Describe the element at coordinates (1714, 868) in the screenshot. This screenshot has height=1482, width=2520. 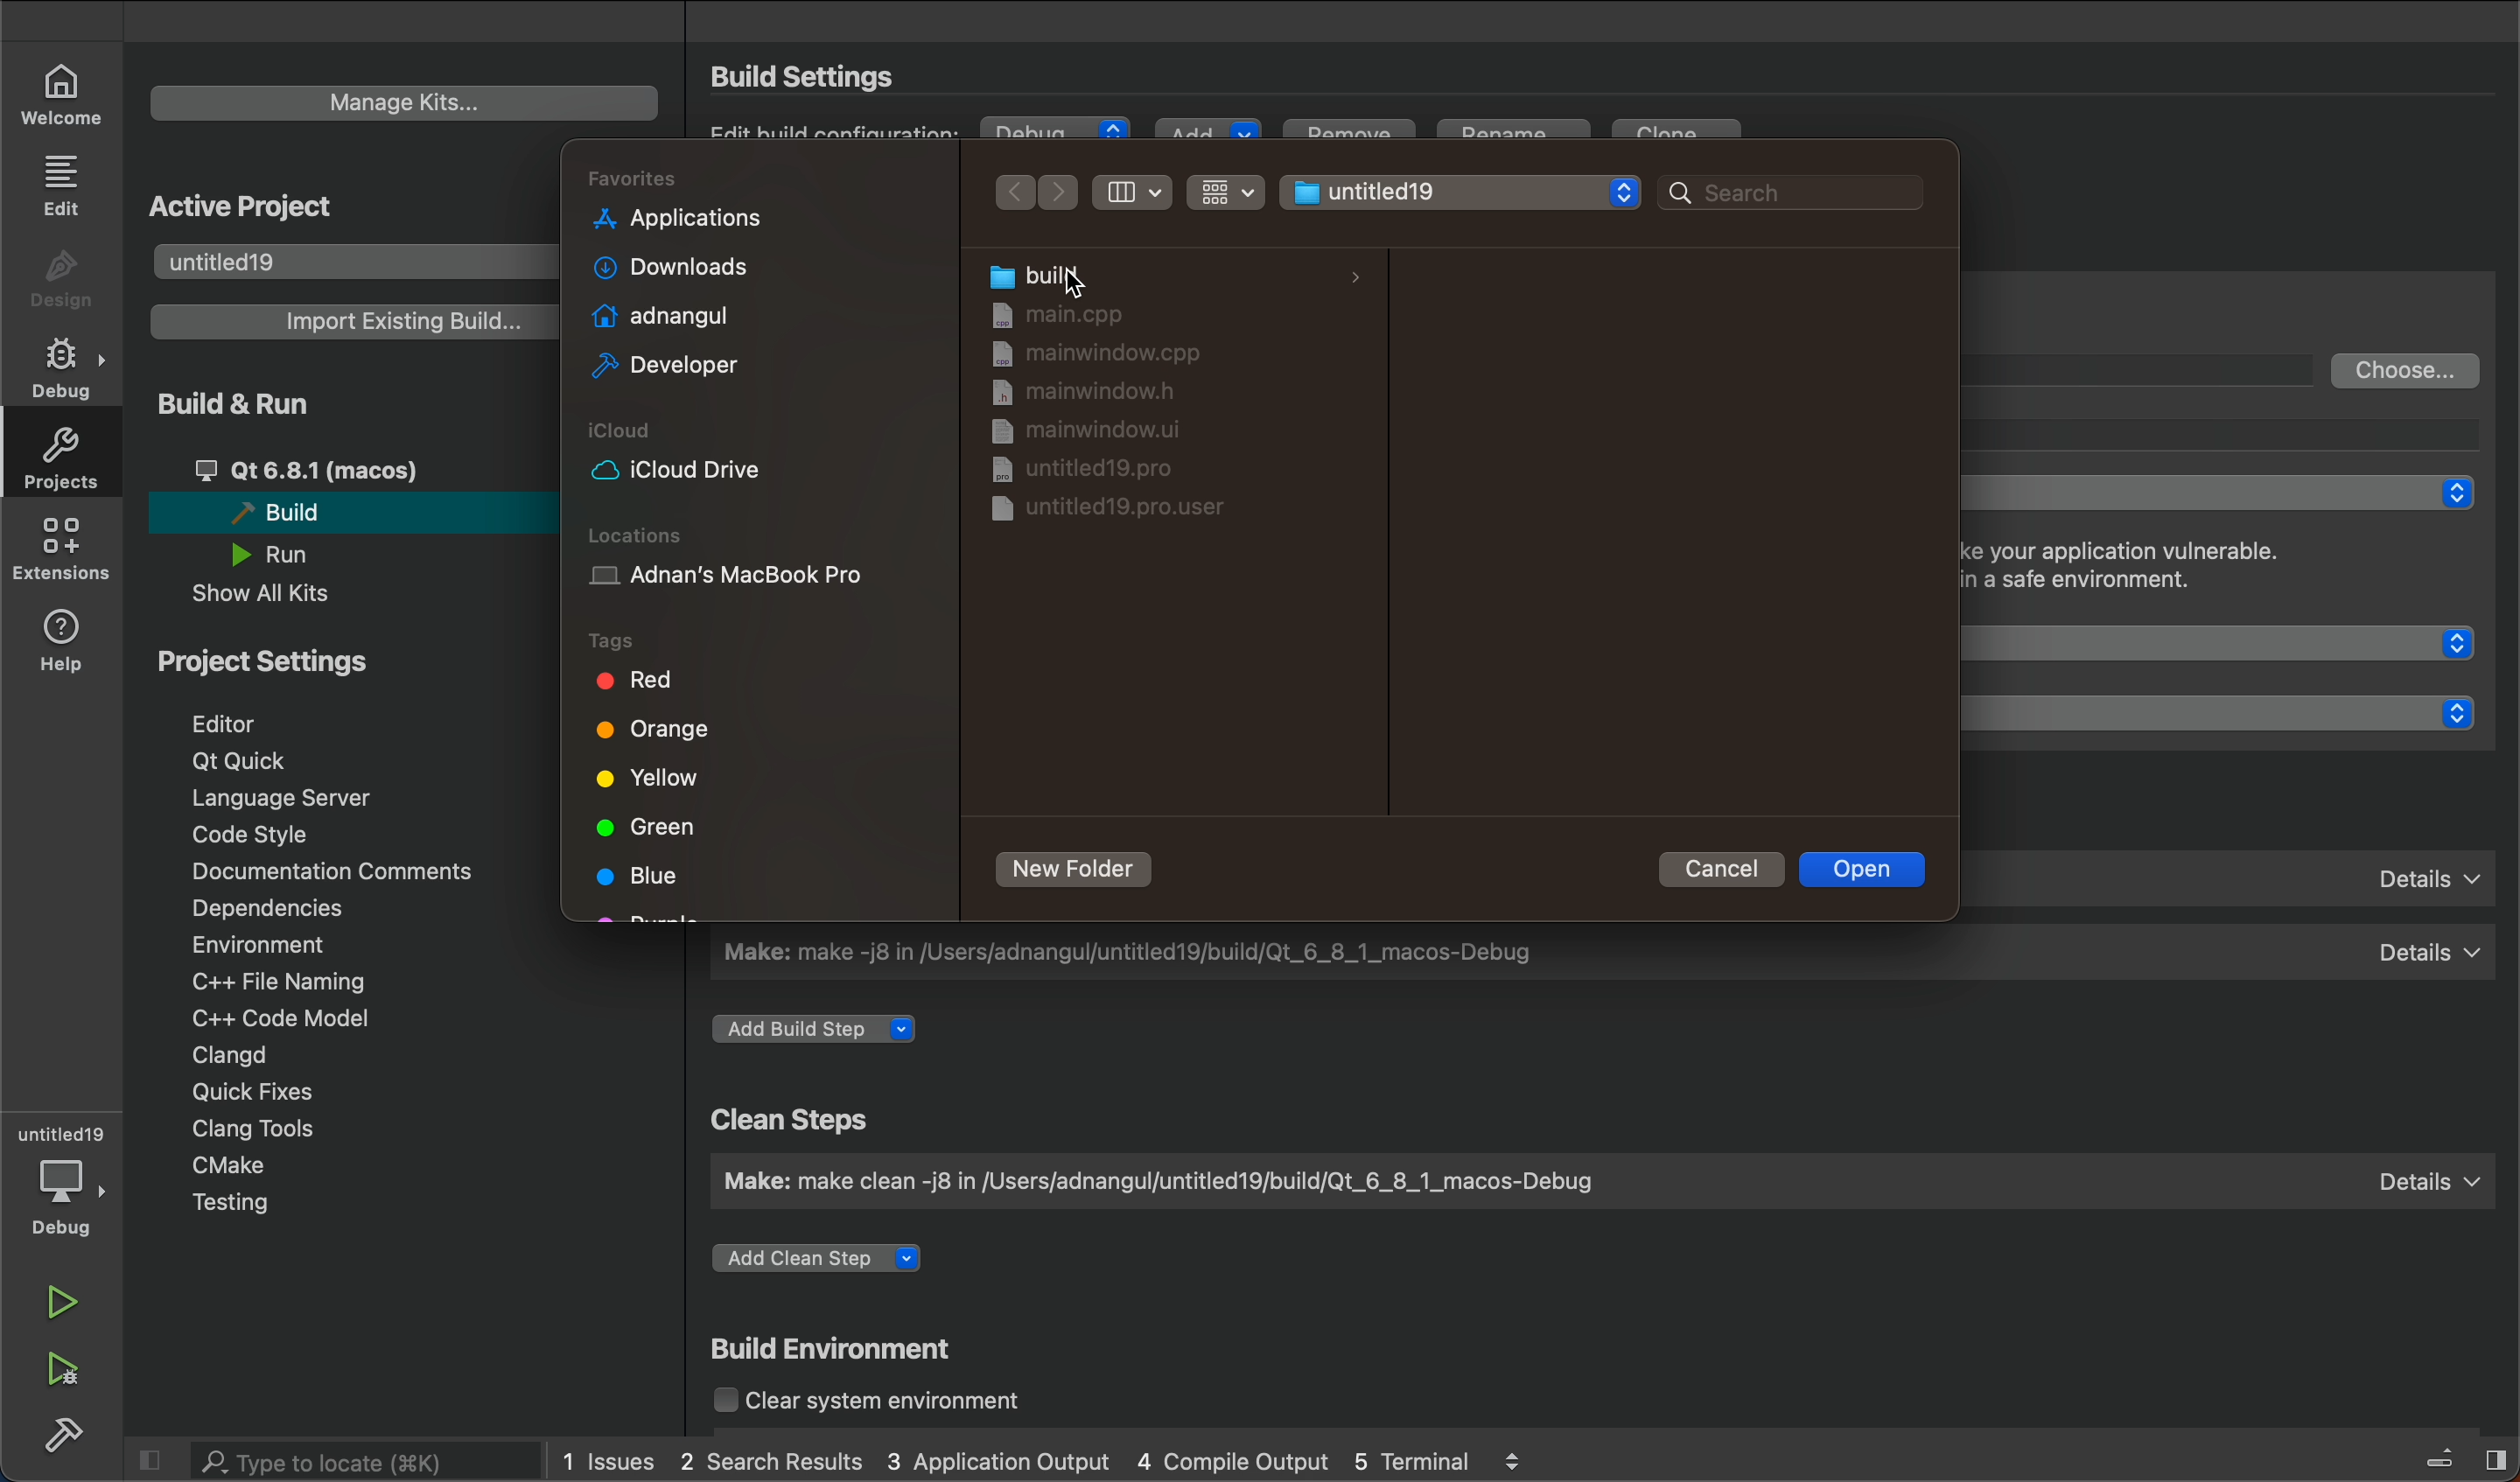
I see `cancel` at that location.